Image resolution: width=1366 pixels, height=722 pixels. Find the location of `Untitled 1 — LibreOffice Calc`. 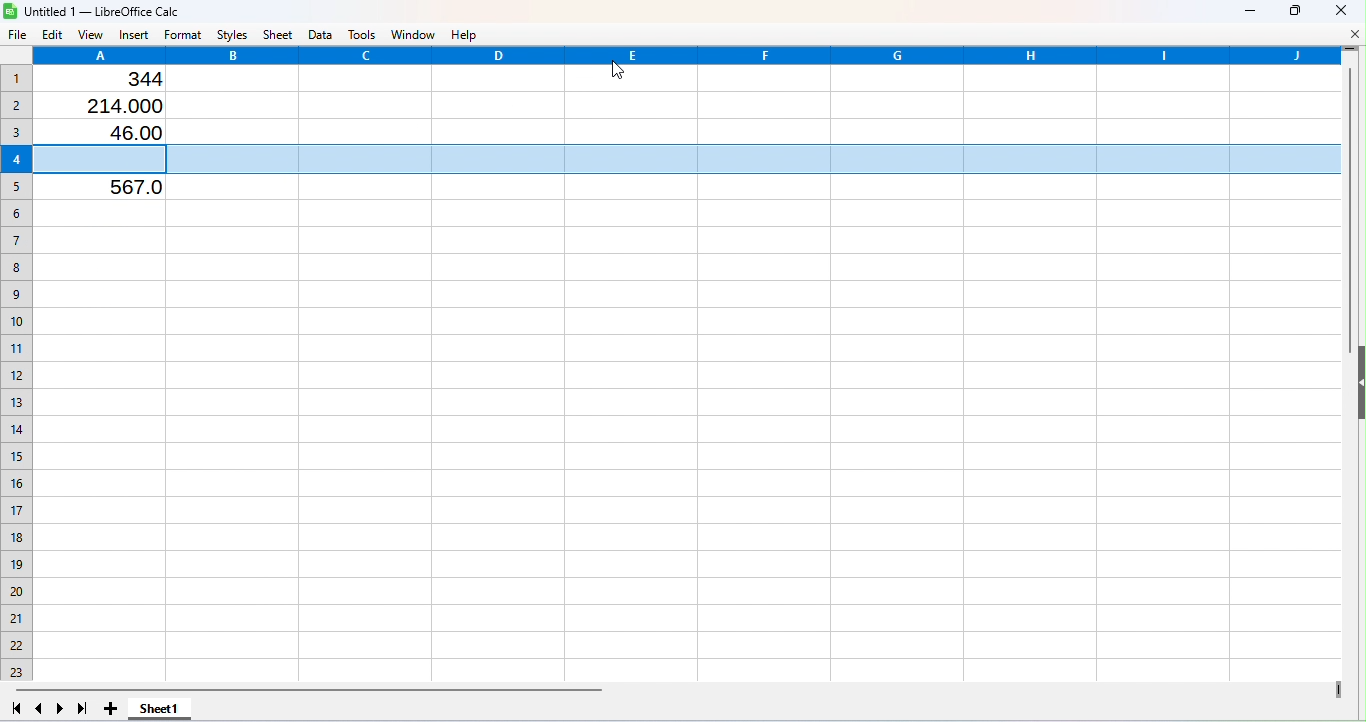

Untitled 1 — LibreOffice Calc is located at coordinates (101, 10).